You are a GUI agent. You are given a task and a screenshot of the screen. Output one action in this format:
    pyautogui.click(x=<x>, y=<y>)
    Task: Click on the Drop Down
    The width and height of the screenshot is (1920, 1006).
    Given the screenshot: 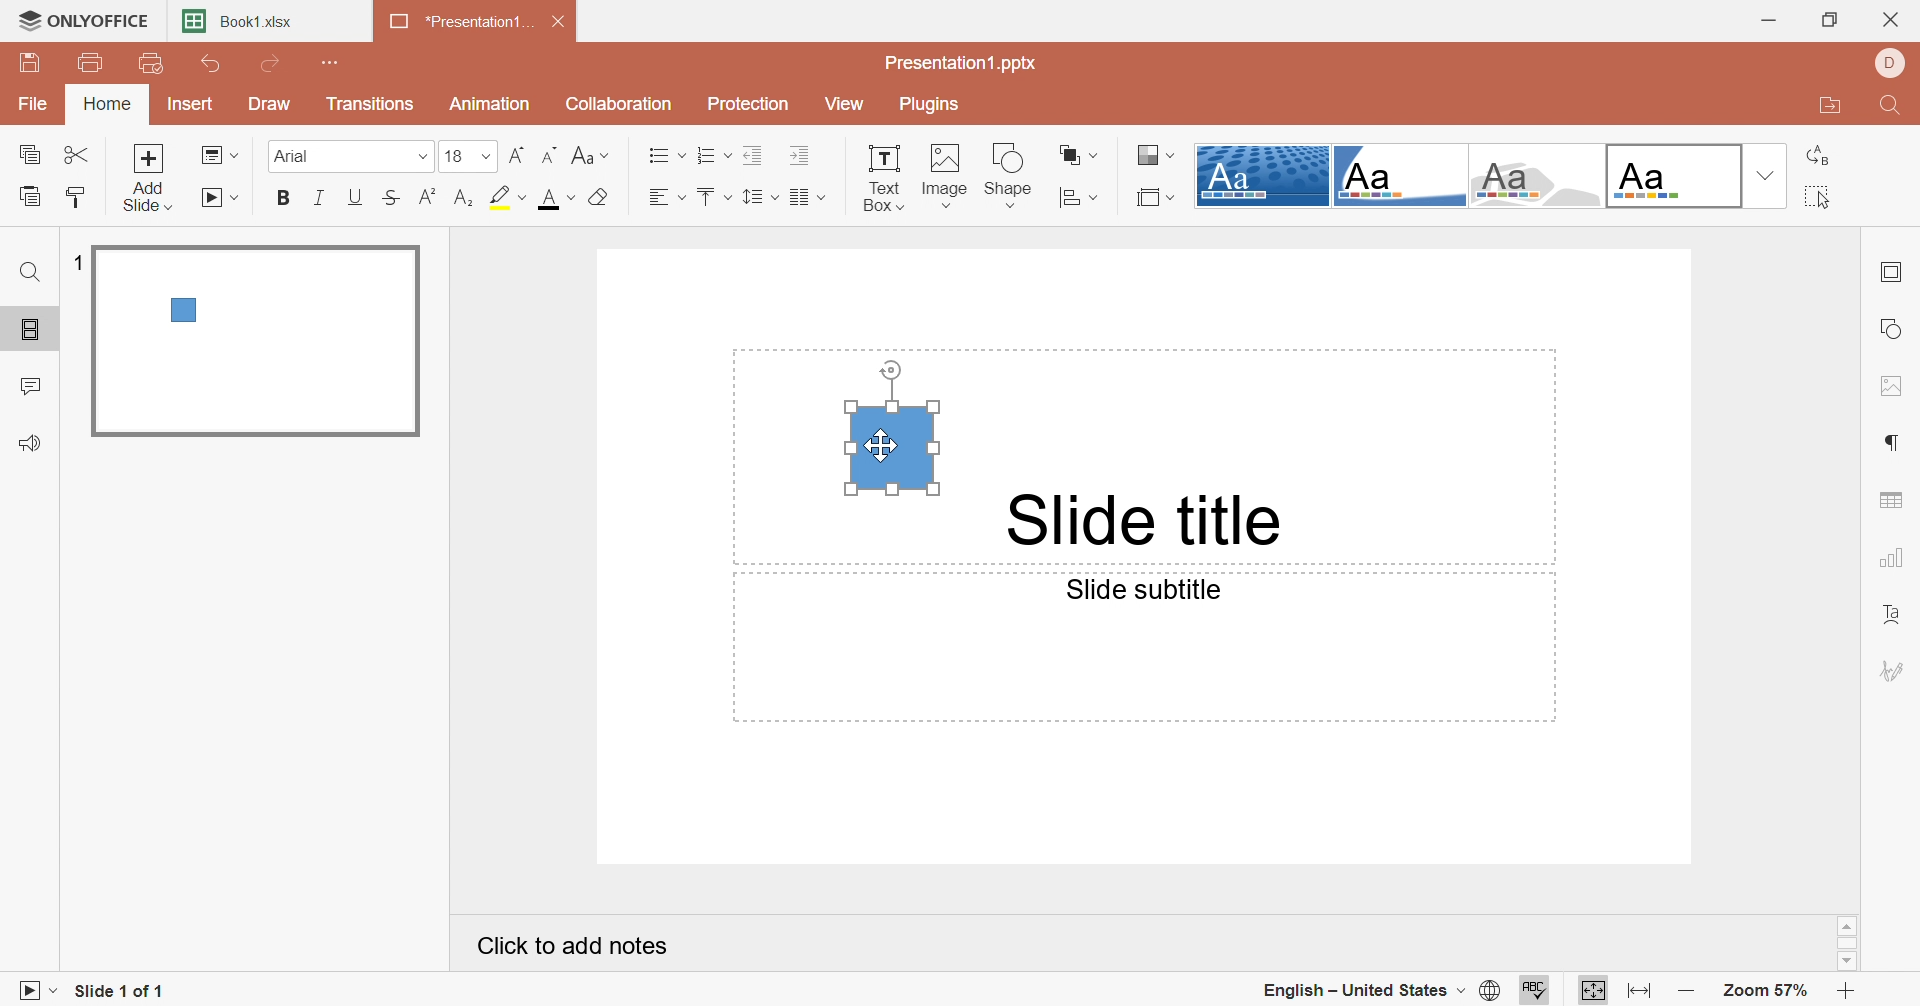 What is the action you would take?
    pyautogui.click(x=1767, y=175)
    